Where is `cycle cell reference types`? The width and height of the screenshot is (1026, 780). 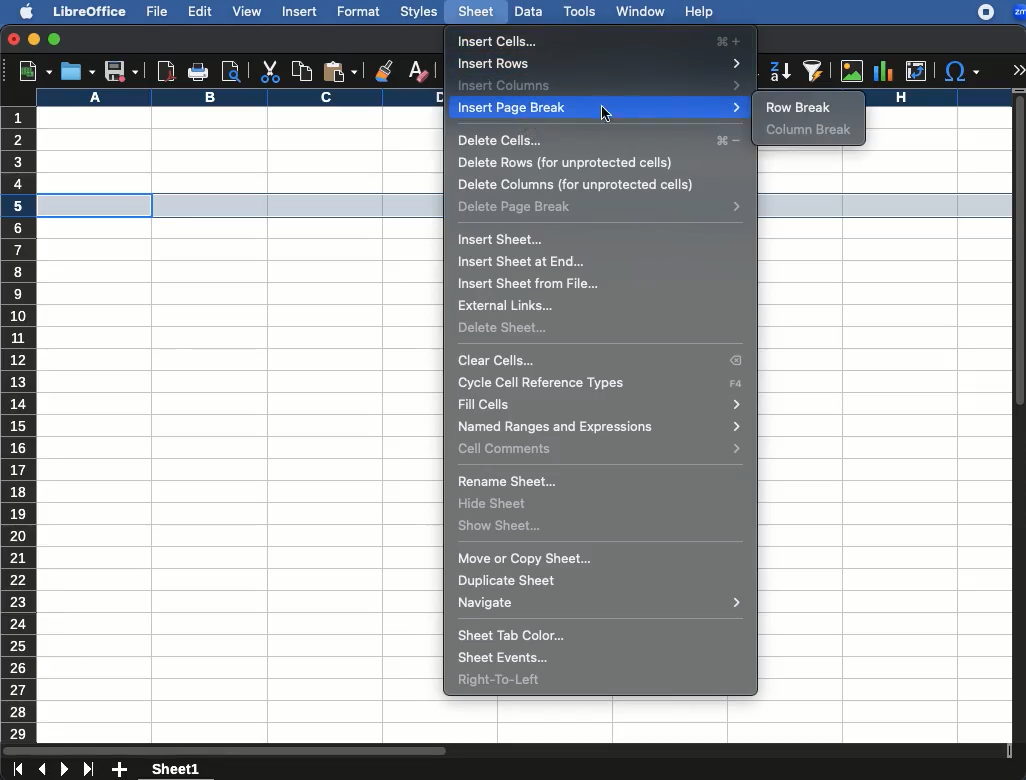 cycle cell reference types is located at coordinates (602, 382).